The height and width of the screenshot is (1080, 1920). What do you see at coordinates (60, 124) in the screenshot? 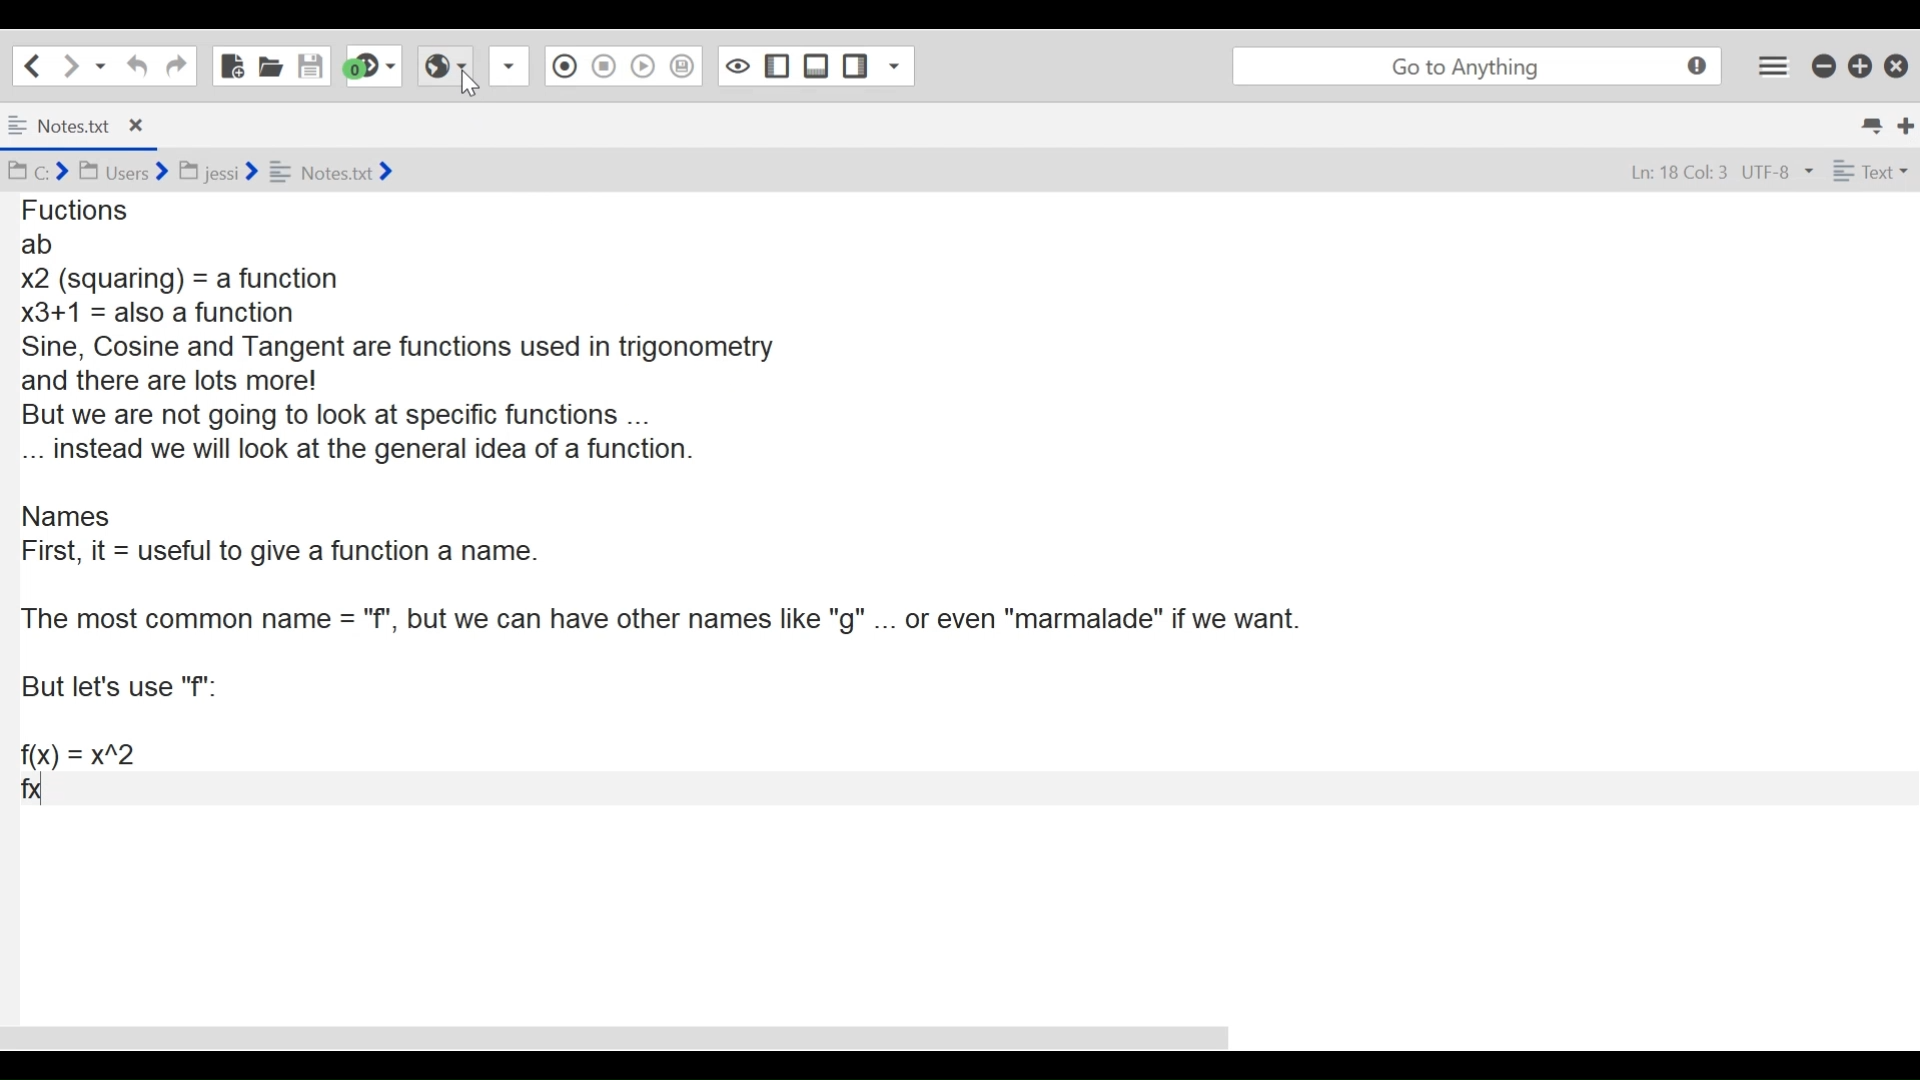
I see `Notes.txt` at bounding box center [60, 124].